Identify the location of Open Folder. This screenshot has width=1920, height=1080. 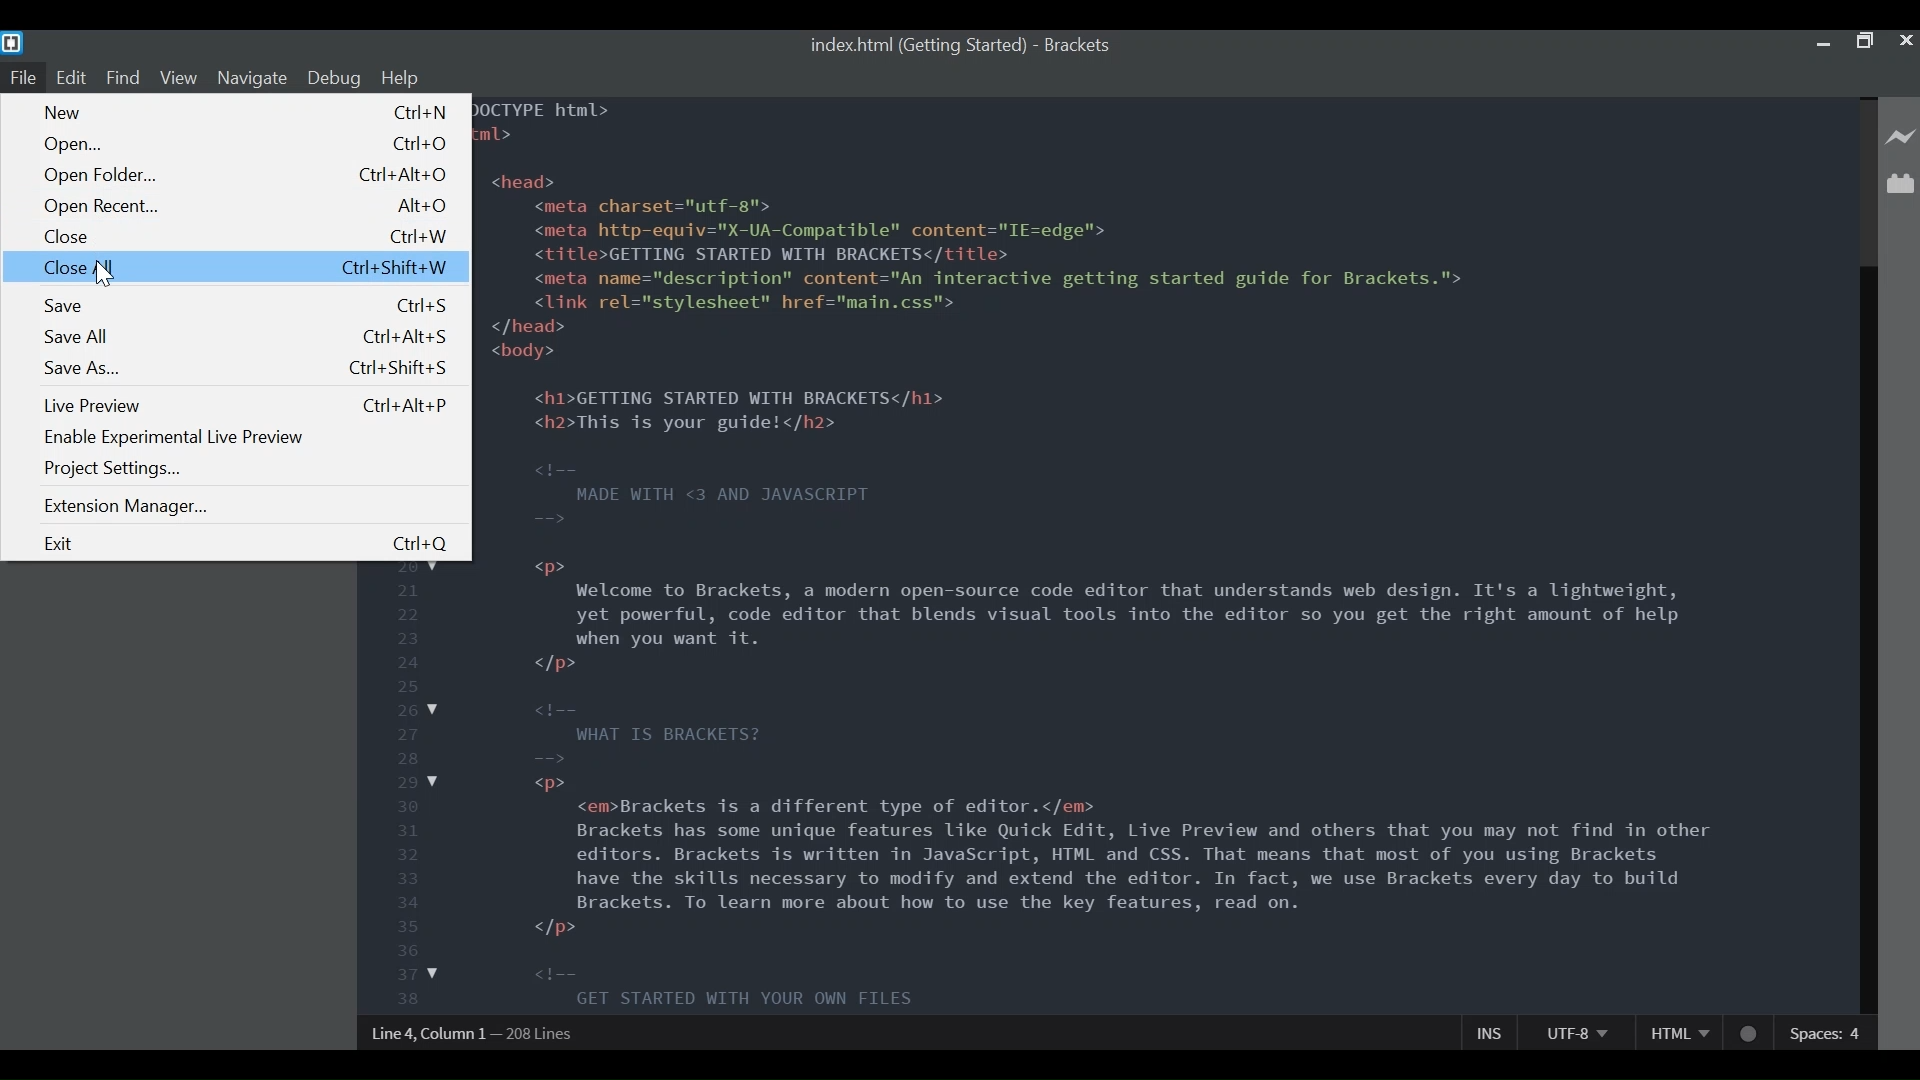
(245, 176).